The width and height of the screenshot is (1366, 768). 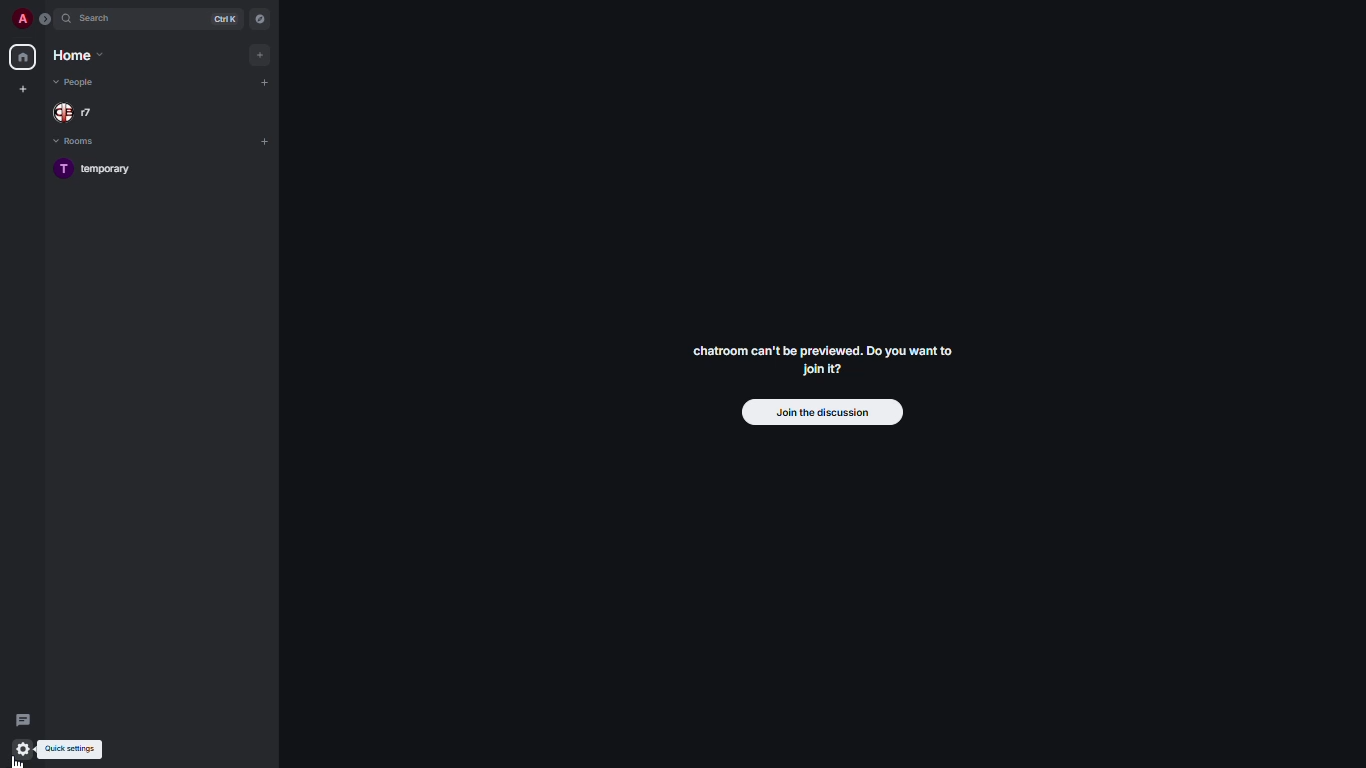 I want to click on home, so click(x=77, y=54).